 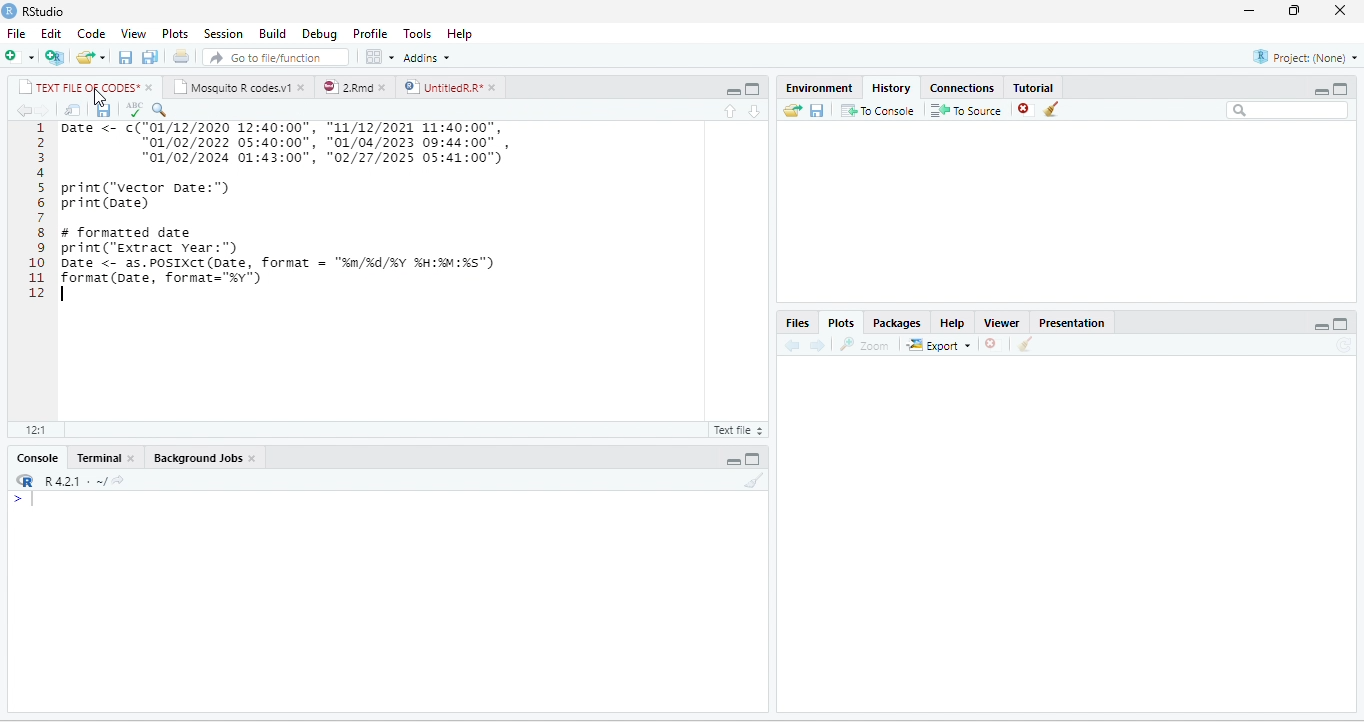 I want to click on open in new window, so click(x=74, y=110).